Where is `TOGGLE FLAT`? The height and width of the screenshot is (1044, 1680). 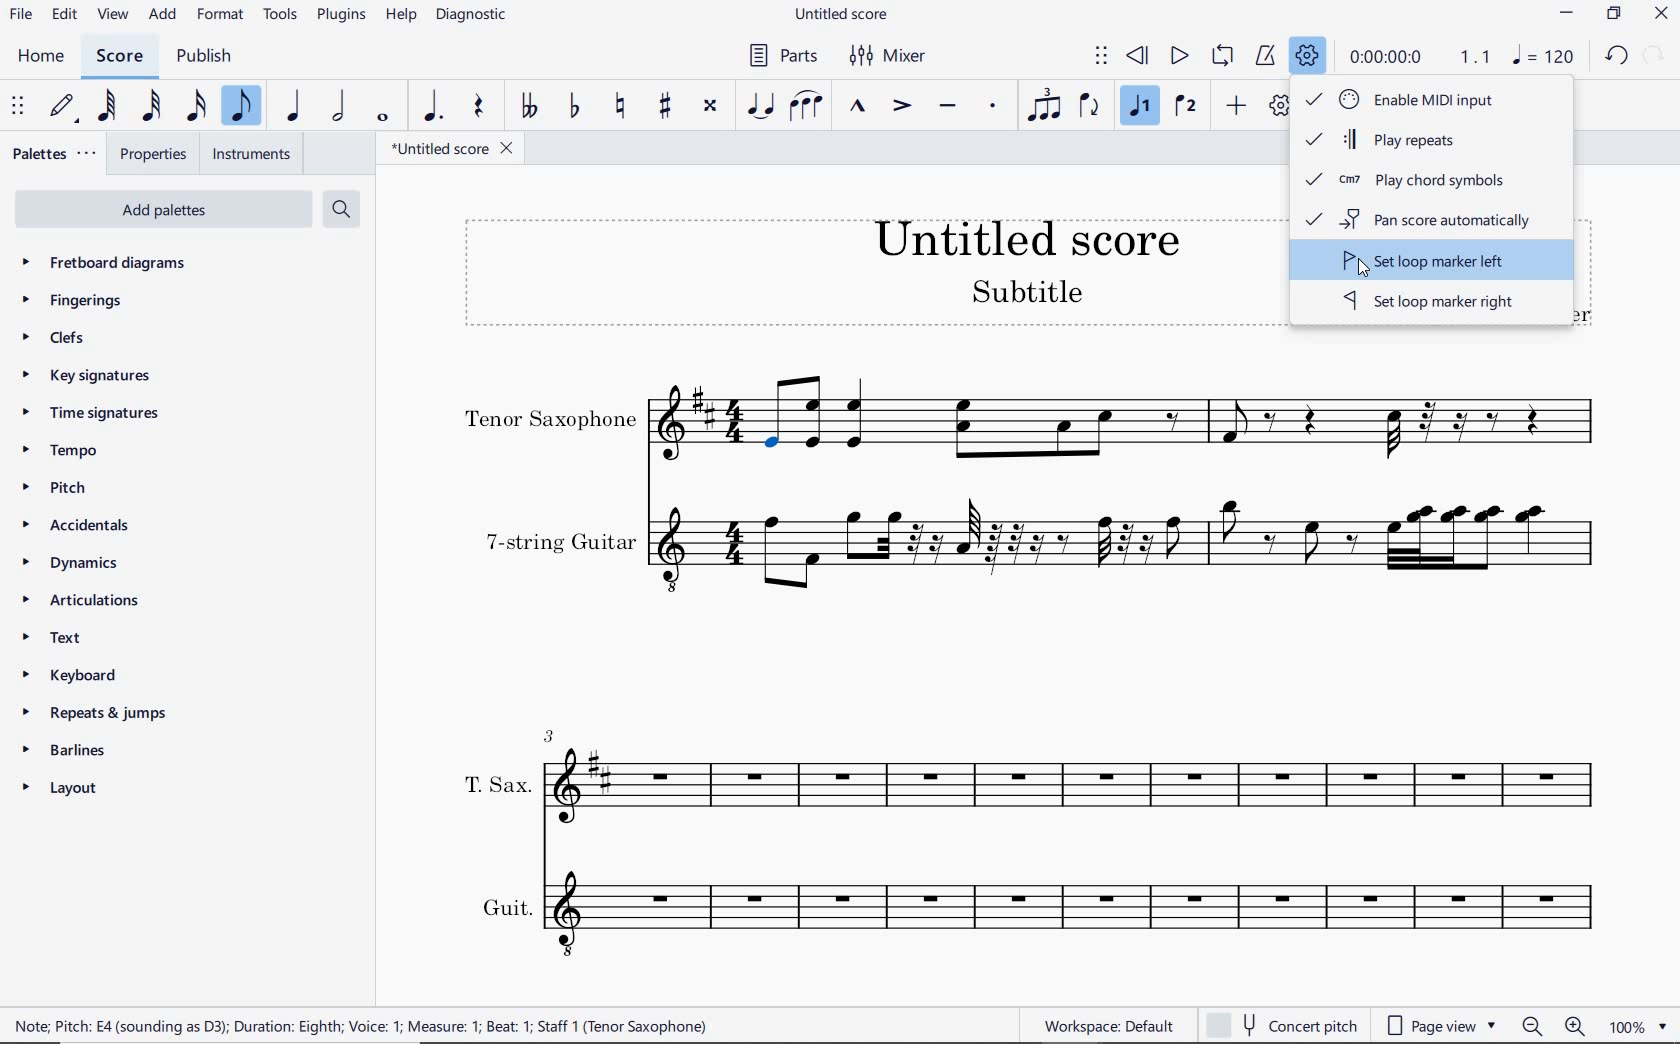 TOGGLE FLAT is located at coordinates (571, 107).